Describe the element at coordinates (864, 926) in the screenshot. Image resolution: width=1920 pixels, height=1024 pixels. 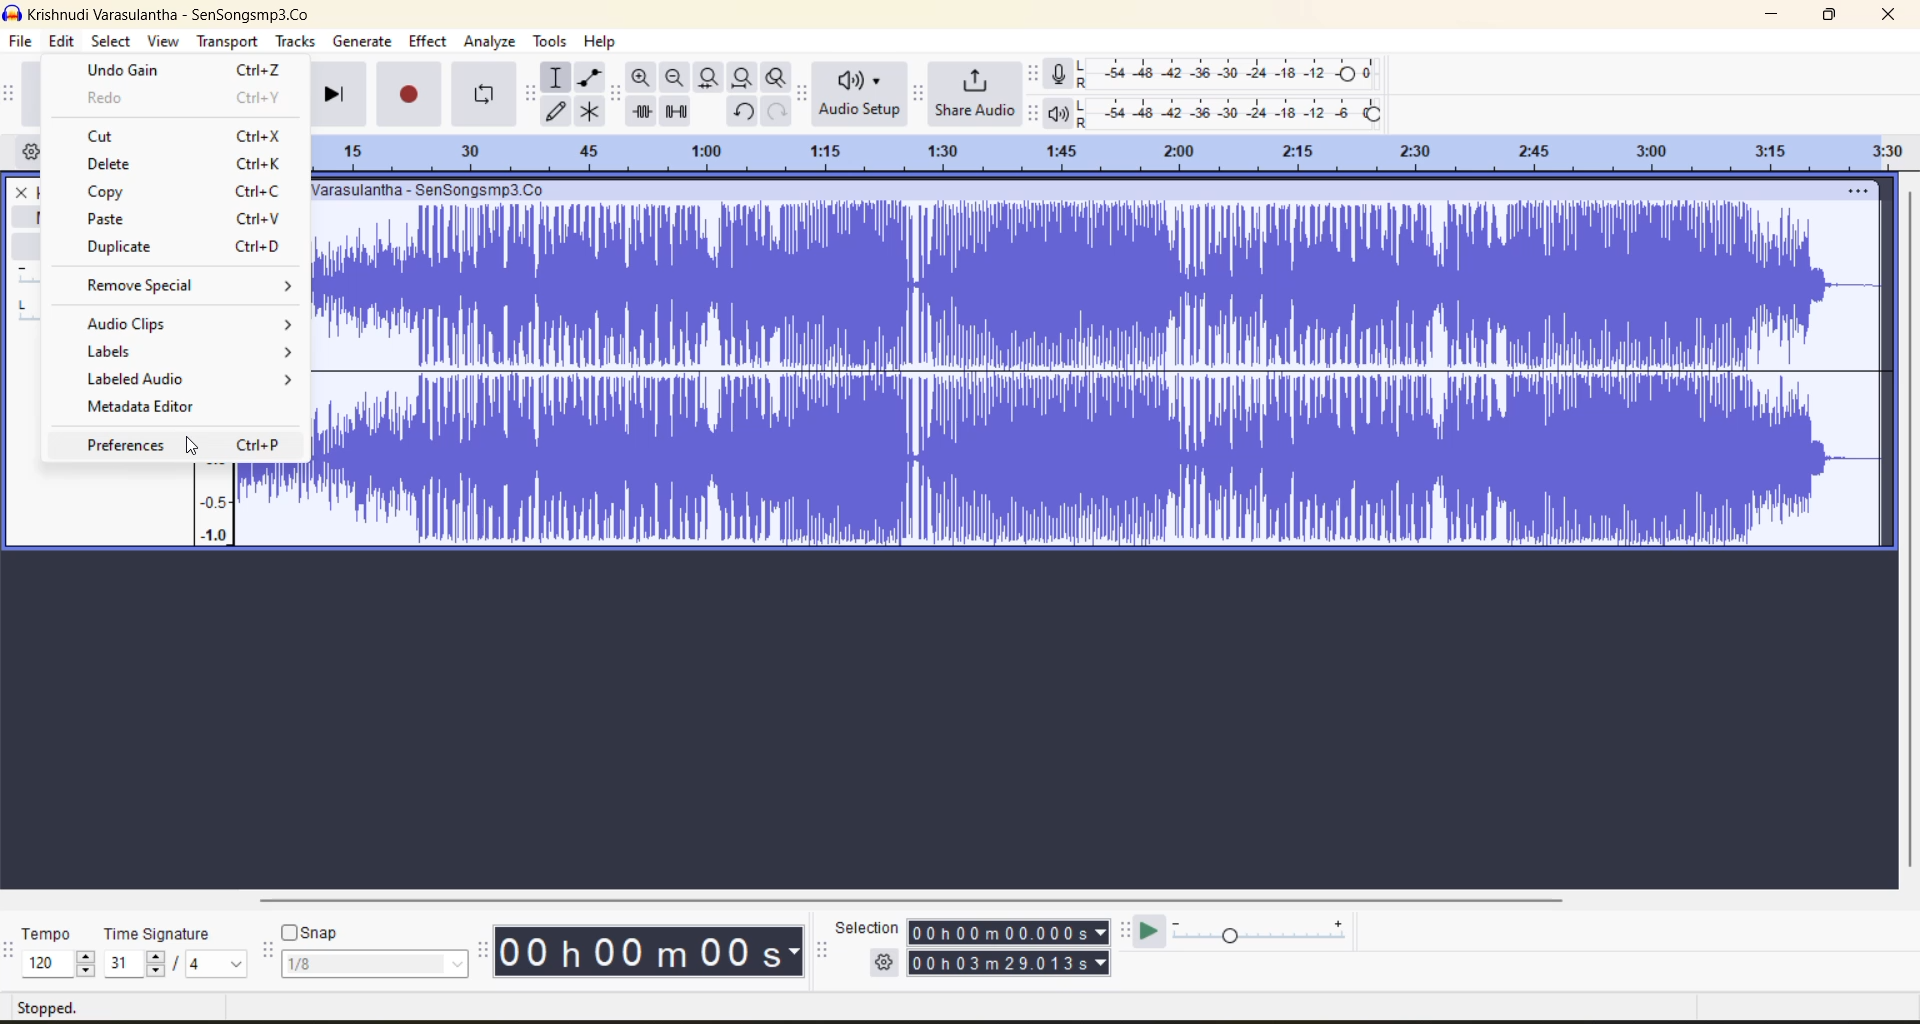
I see `selection` at that location.